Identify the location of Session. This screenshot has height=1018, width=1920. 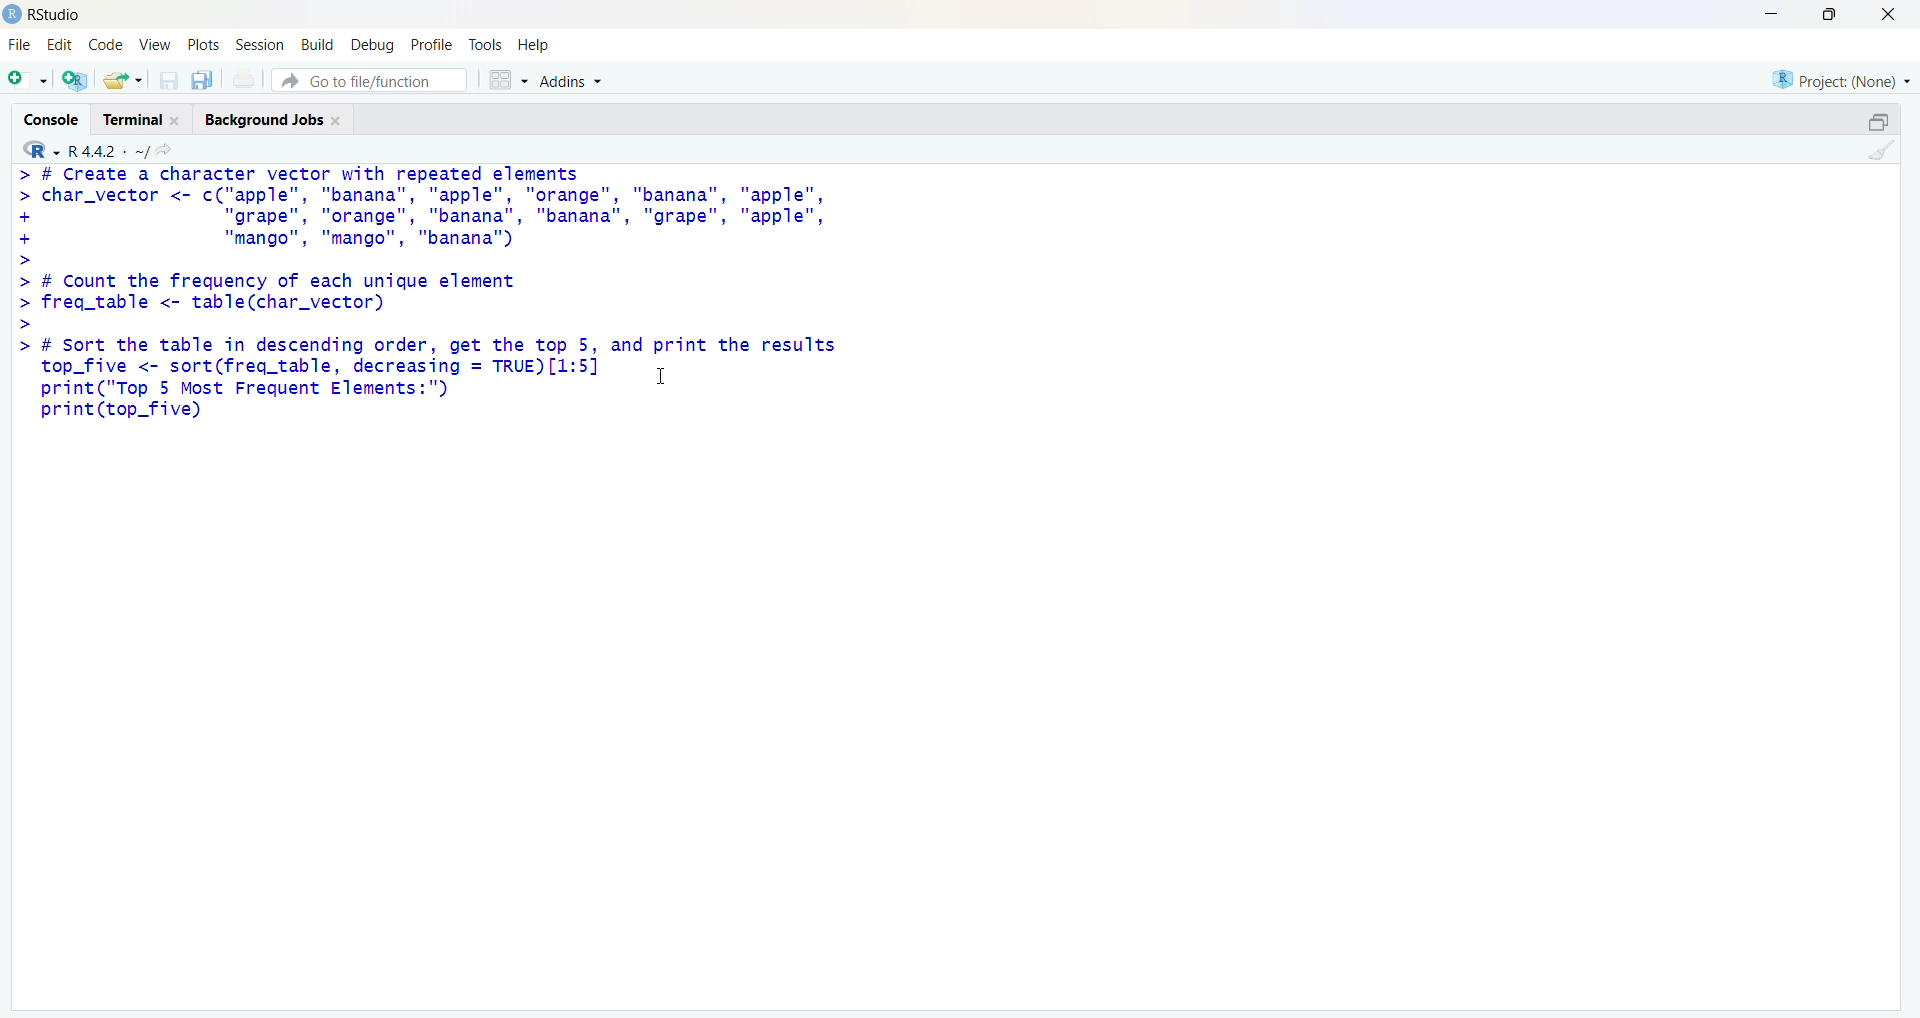
(262, 45).